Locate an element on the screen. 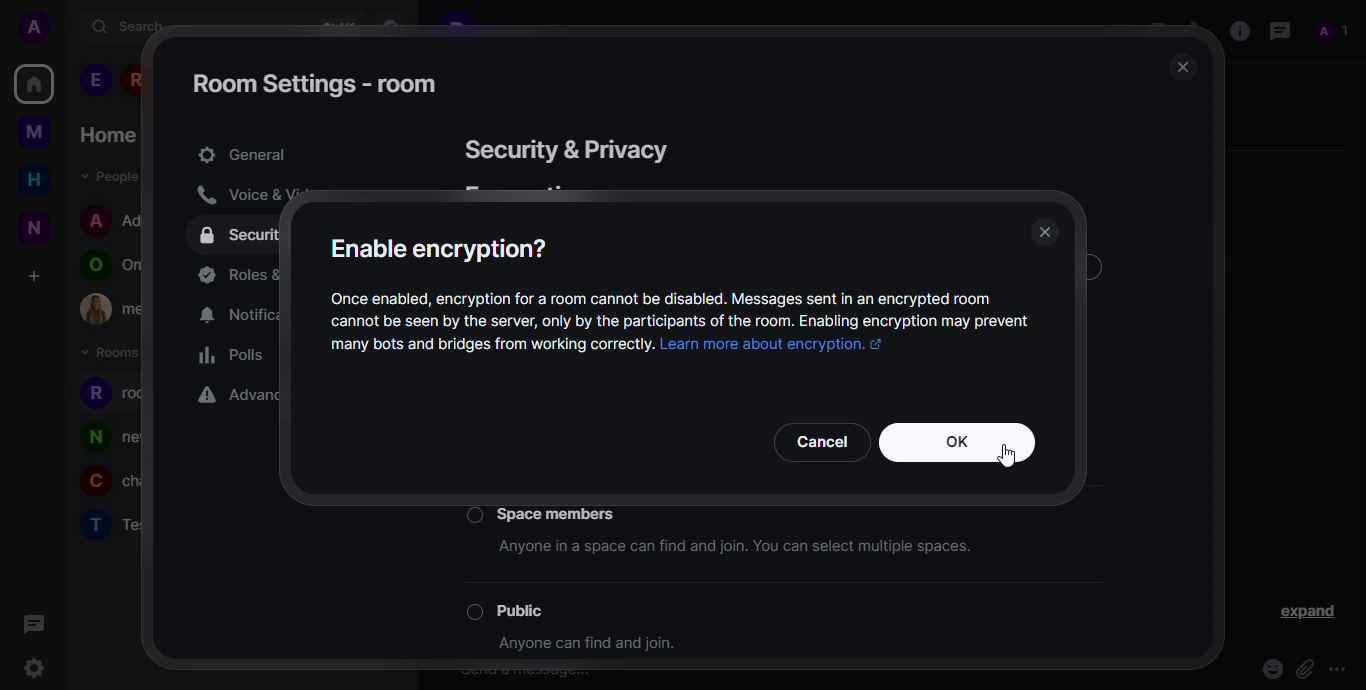 The image size is (1366, 690). profile is located at coordinates (94, 524).